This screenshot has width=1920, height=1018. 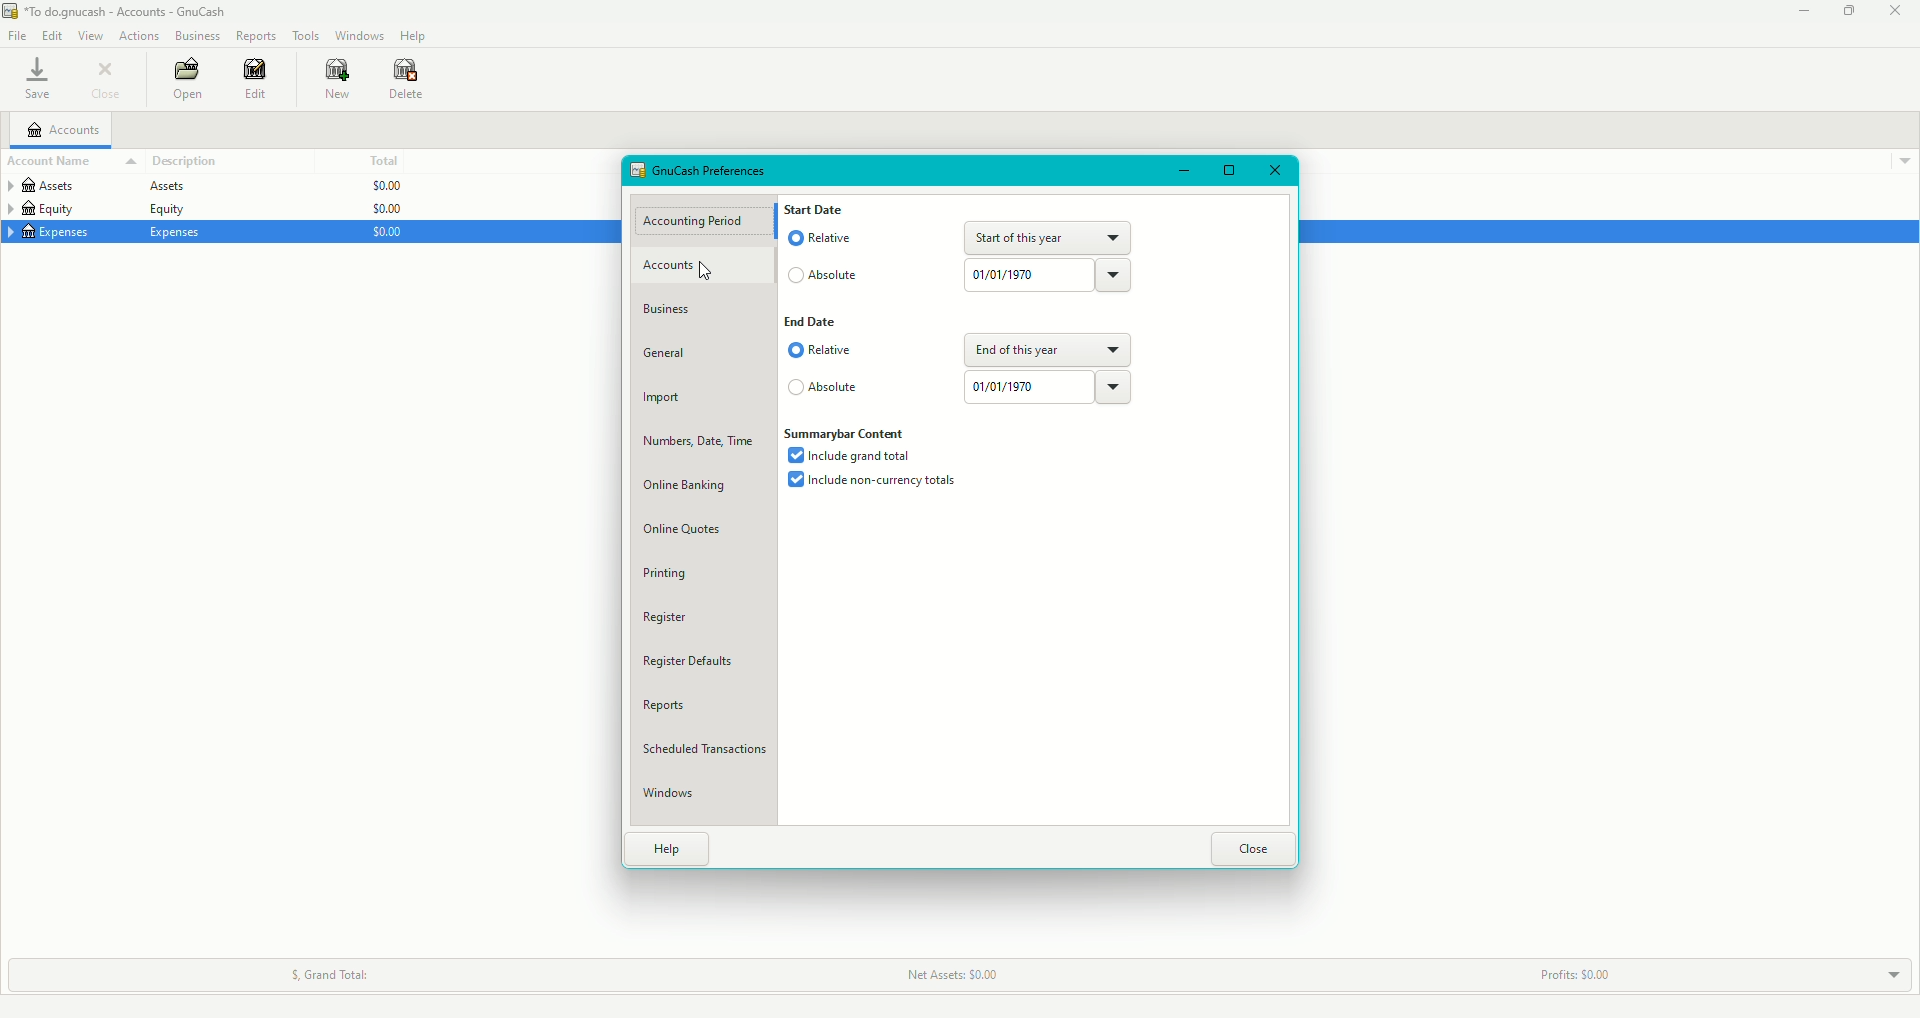 I want to click on Summarybar content, so click(x=852, y=435).